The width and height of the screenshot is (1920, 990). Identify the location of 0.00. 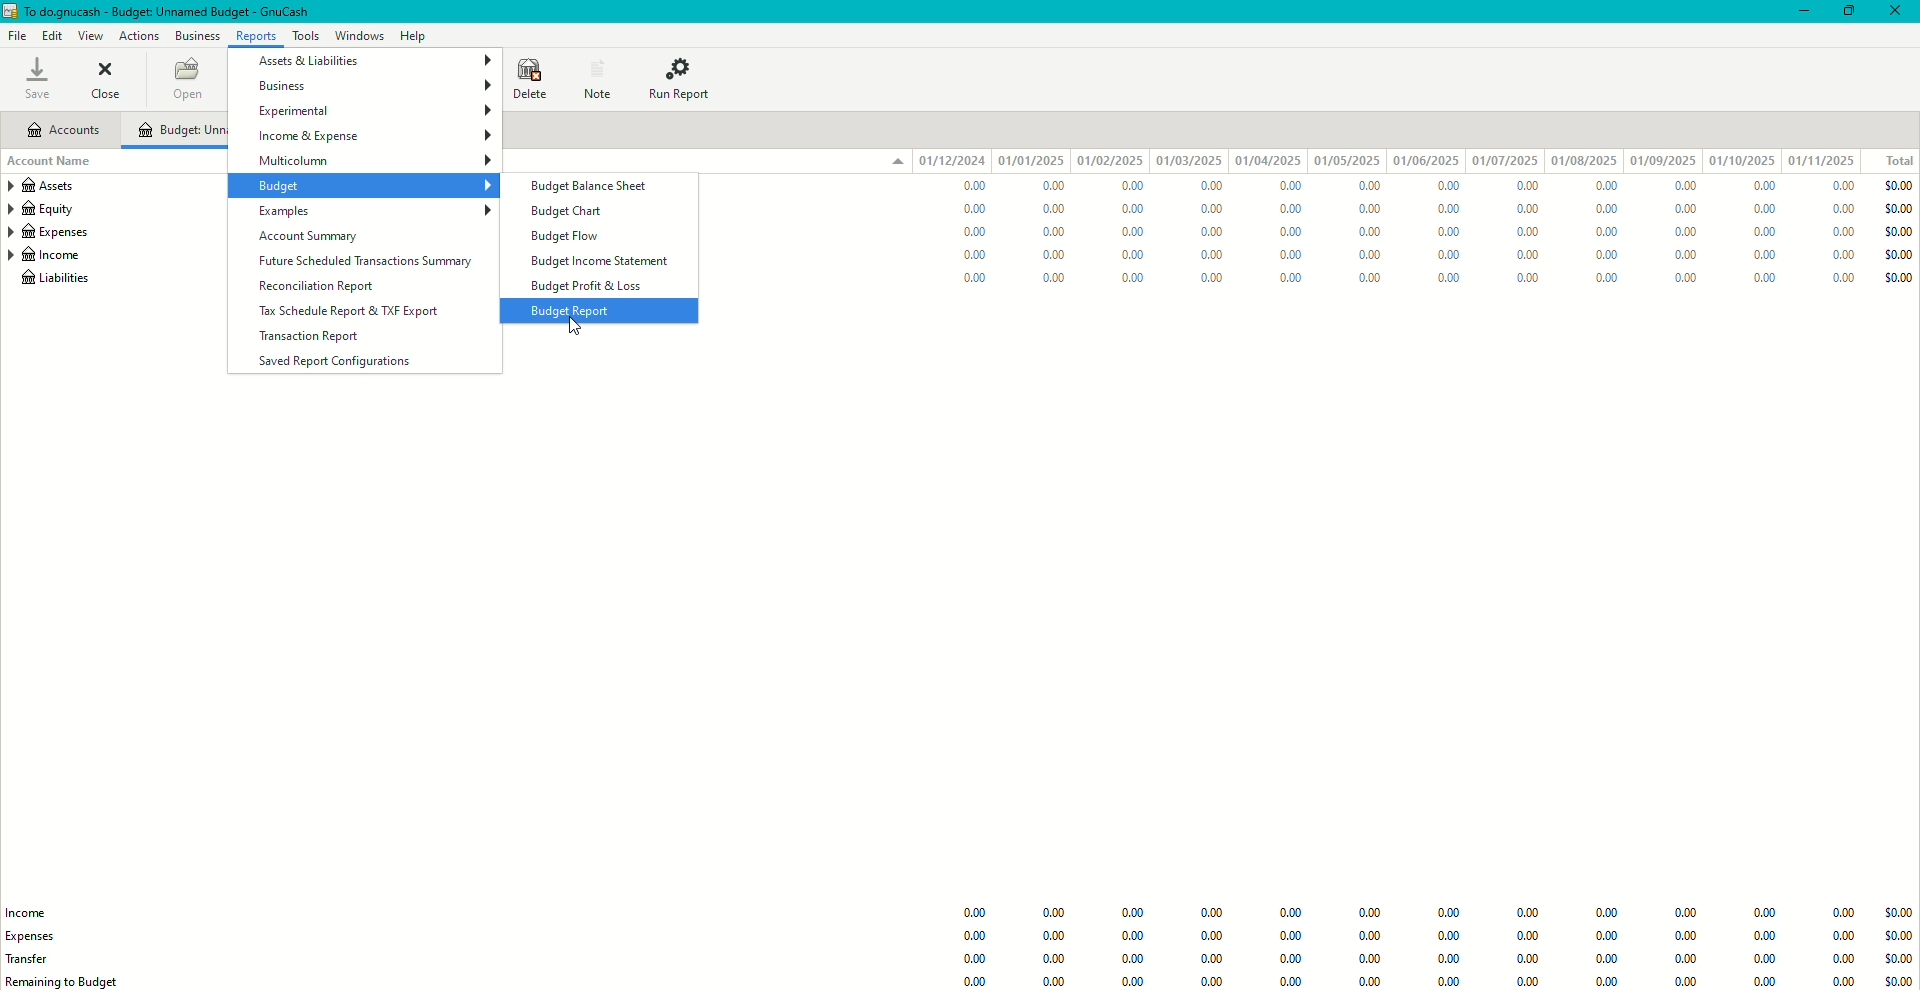
(1448, 251).